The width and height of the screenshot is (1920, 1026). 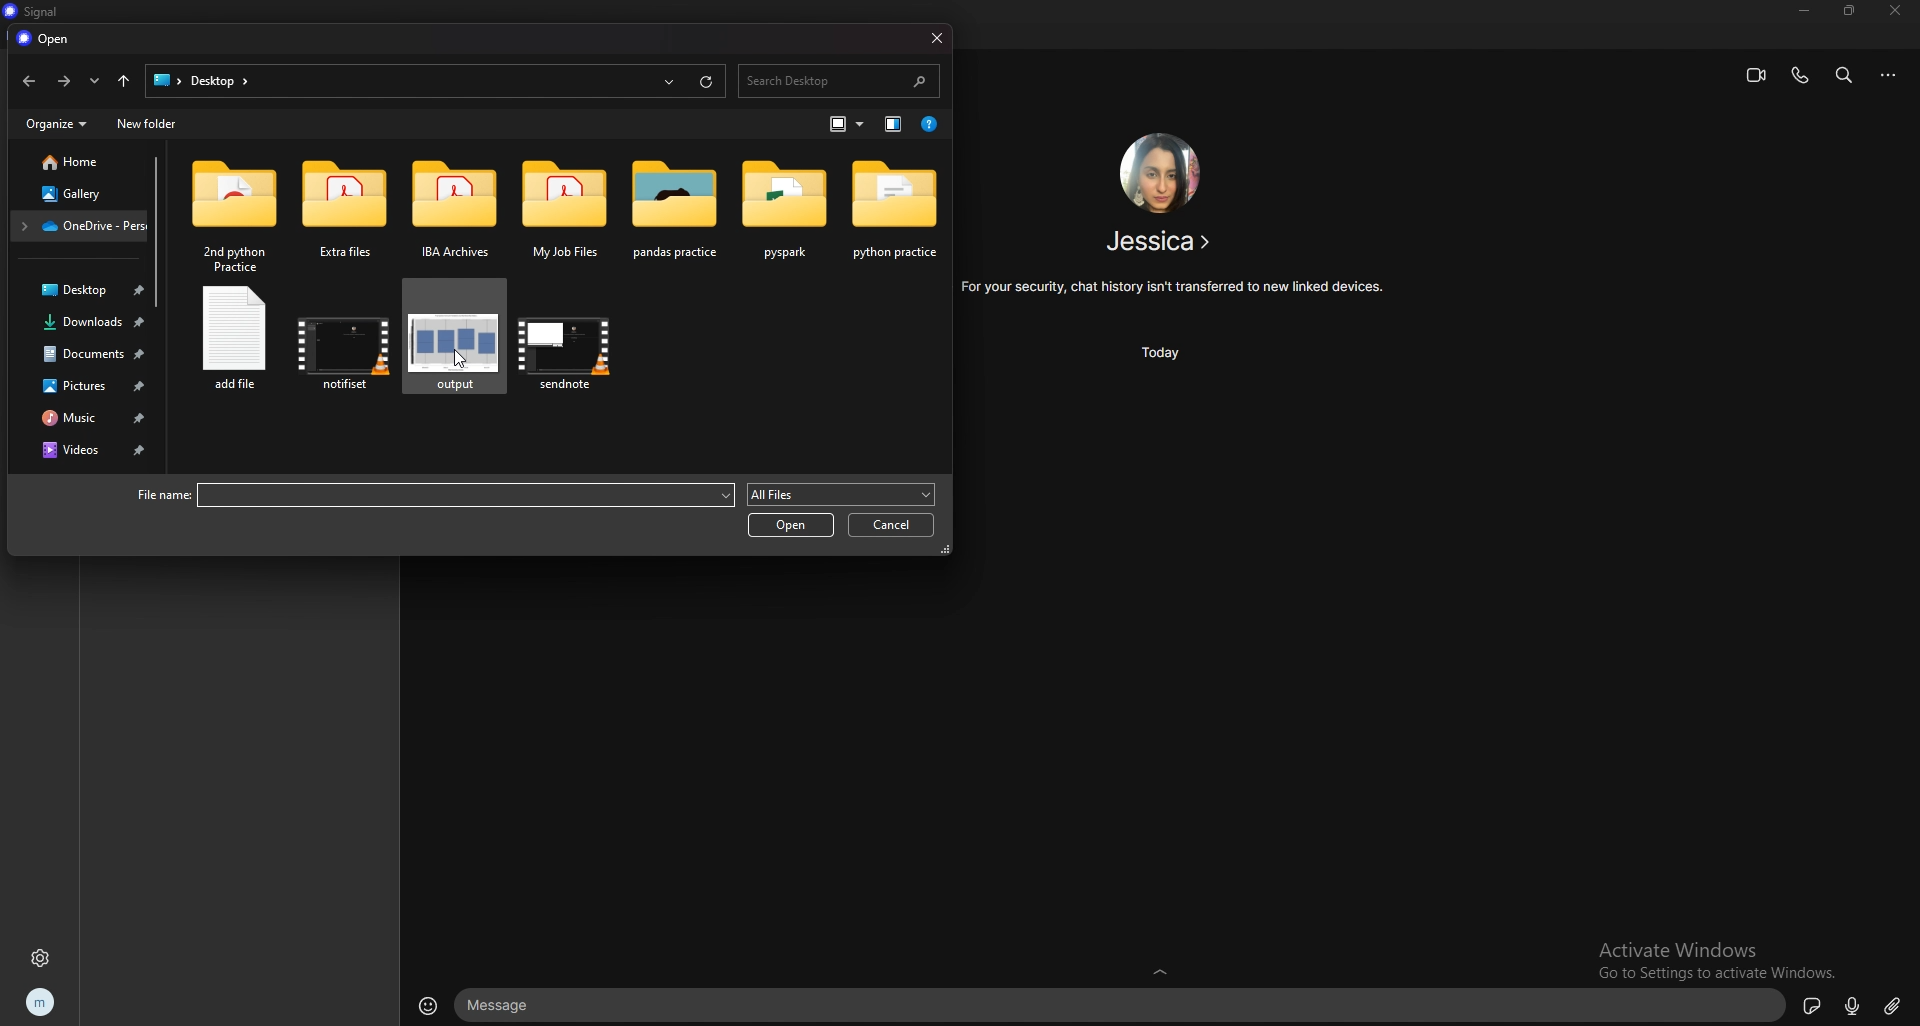 I want to click on time, so click(x=1159, y=353).